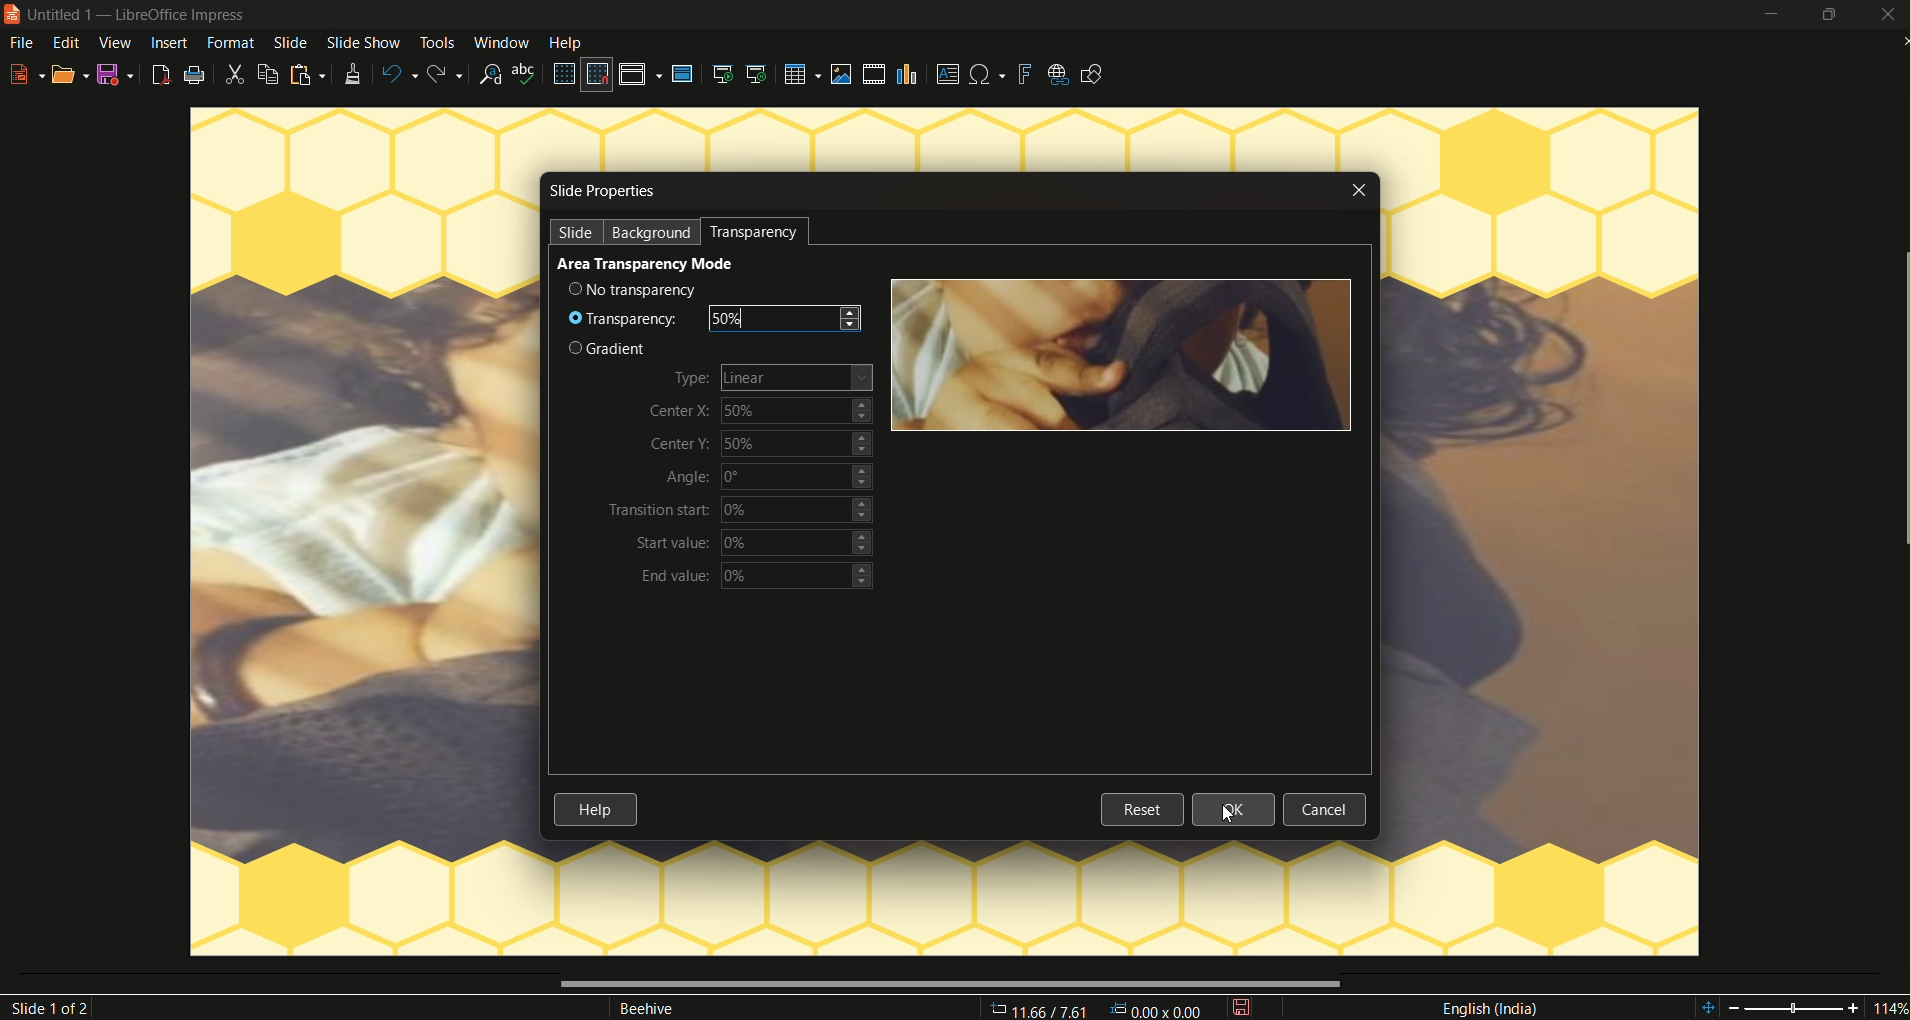  I want to click on 0%, so click(795, 542).